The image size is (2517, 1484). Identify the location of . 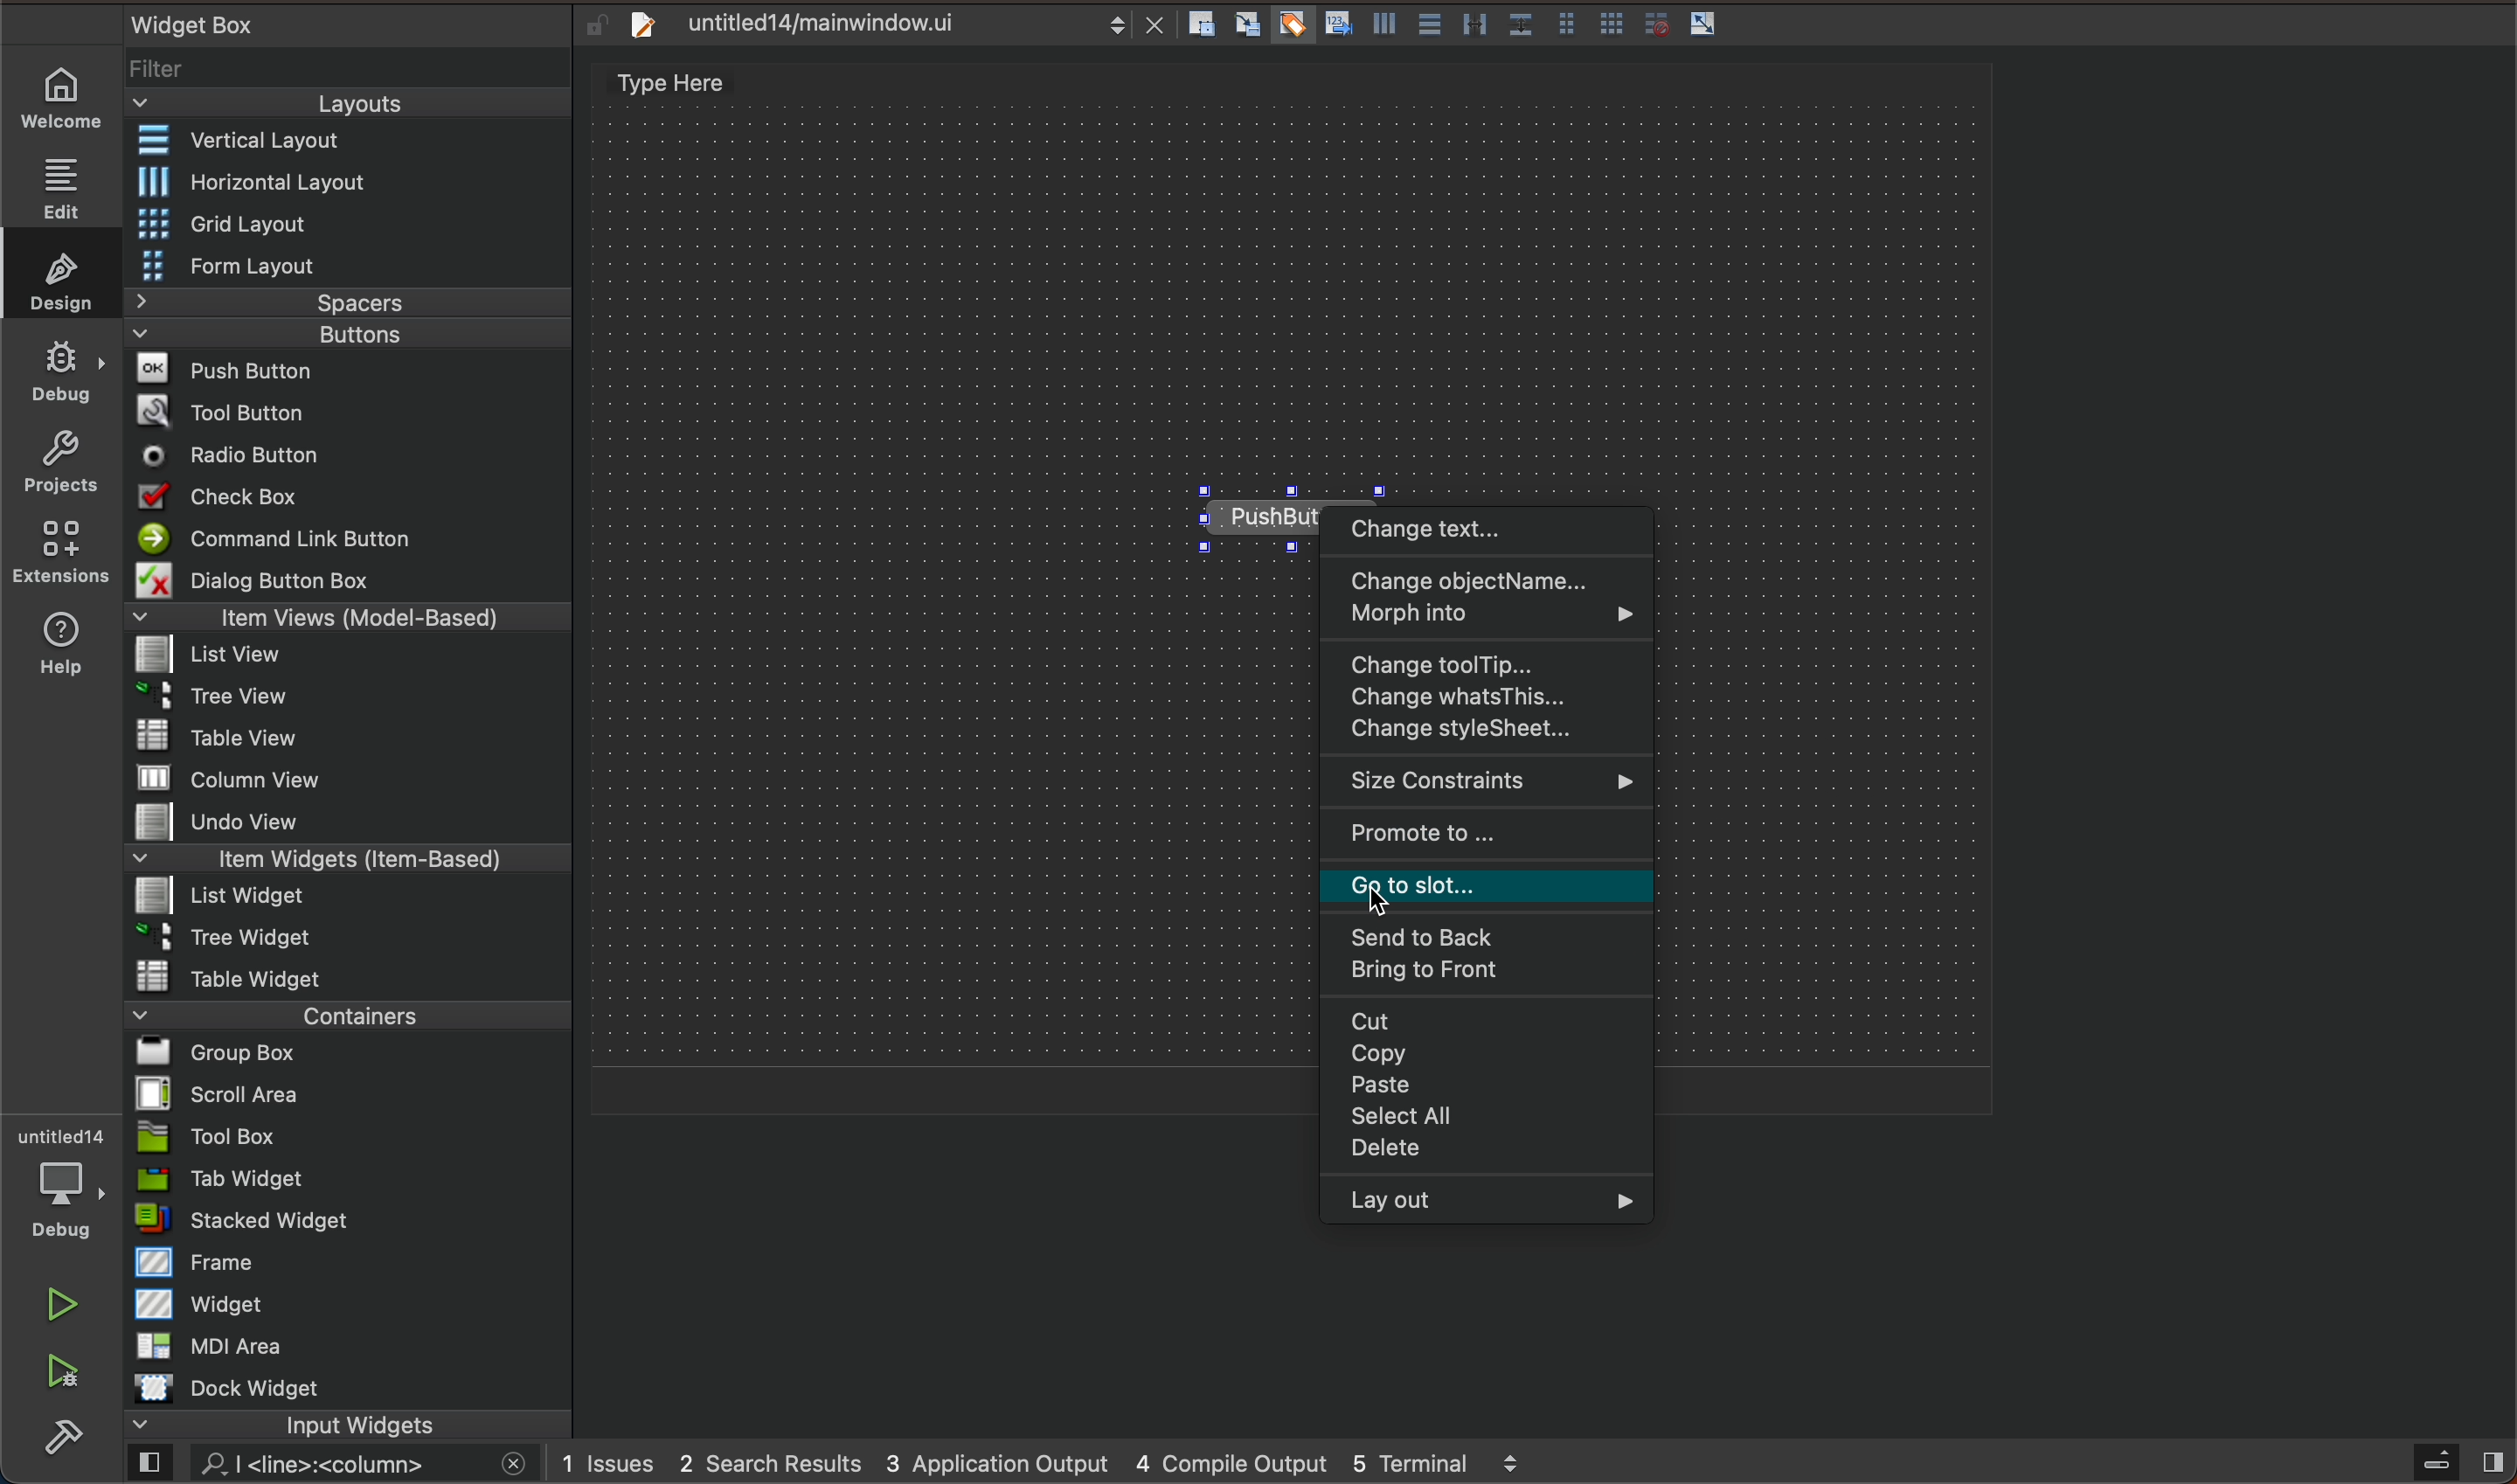
(1431, 24).